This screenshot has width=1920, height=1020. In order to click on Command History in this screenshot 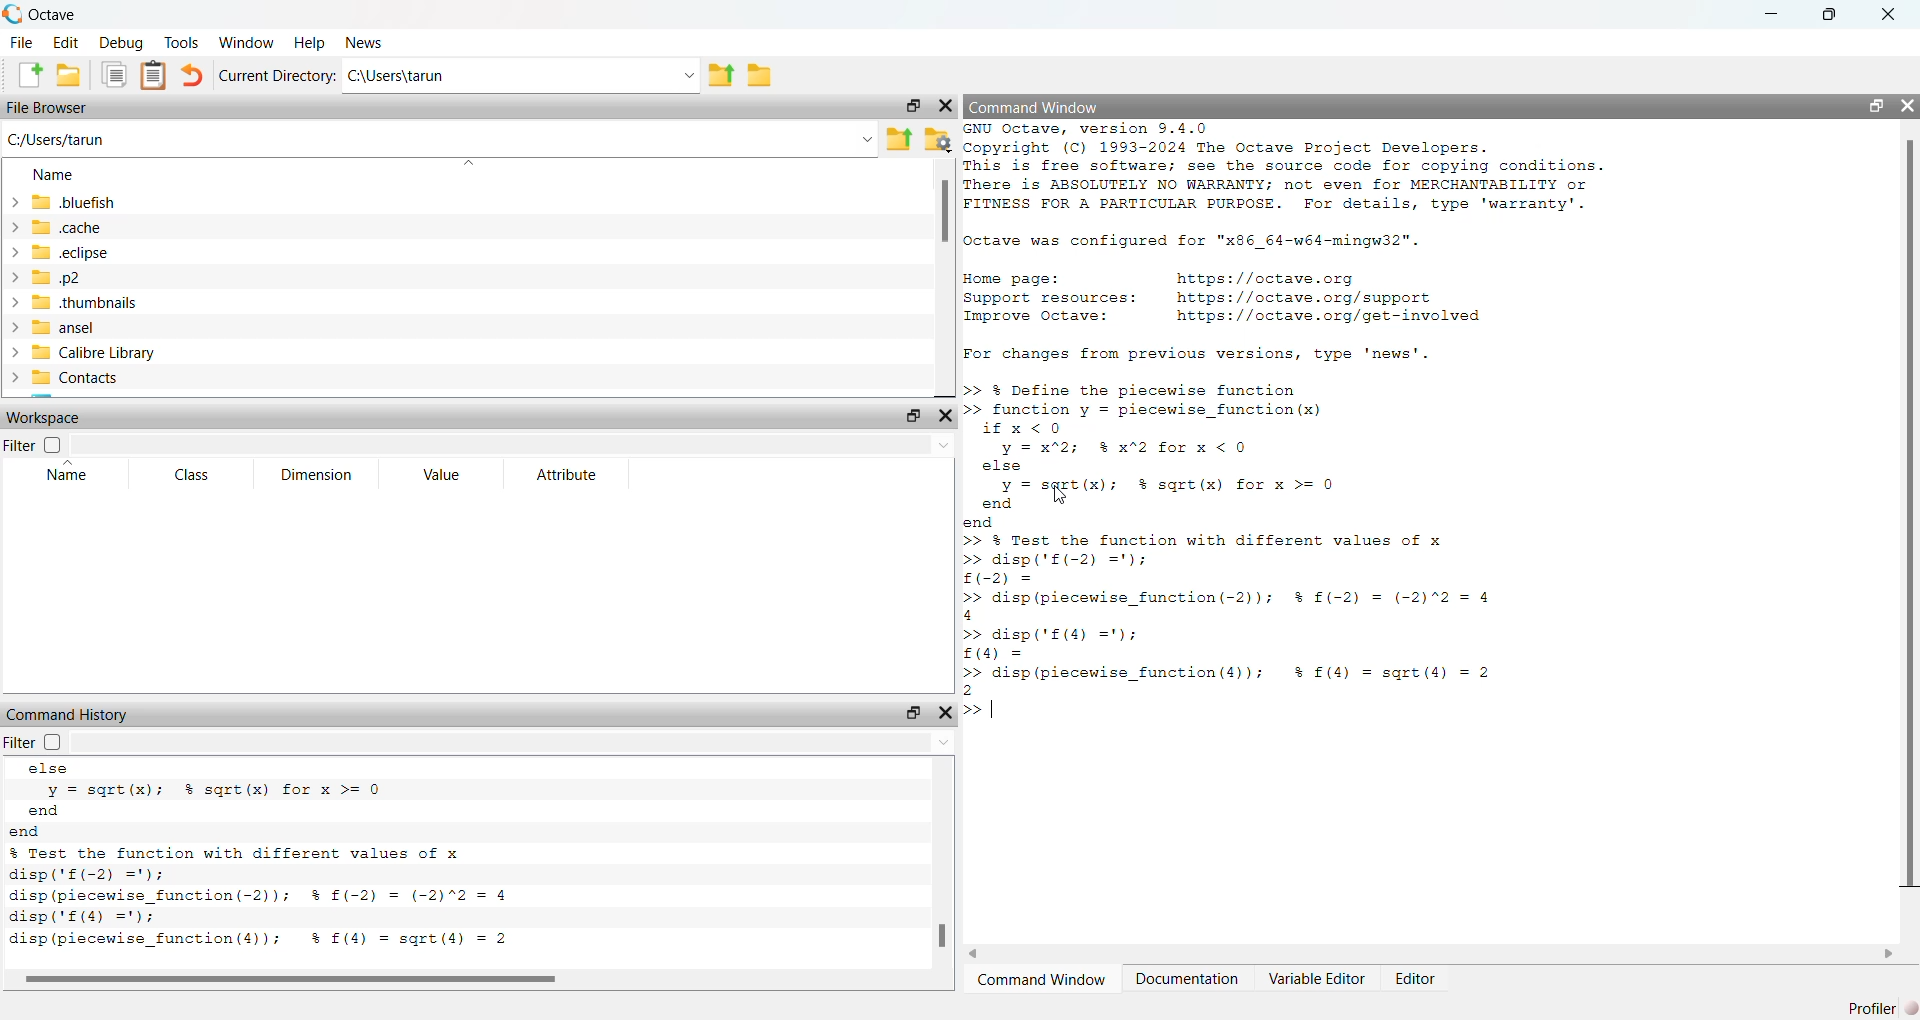, I will do `click(67, 710)`.